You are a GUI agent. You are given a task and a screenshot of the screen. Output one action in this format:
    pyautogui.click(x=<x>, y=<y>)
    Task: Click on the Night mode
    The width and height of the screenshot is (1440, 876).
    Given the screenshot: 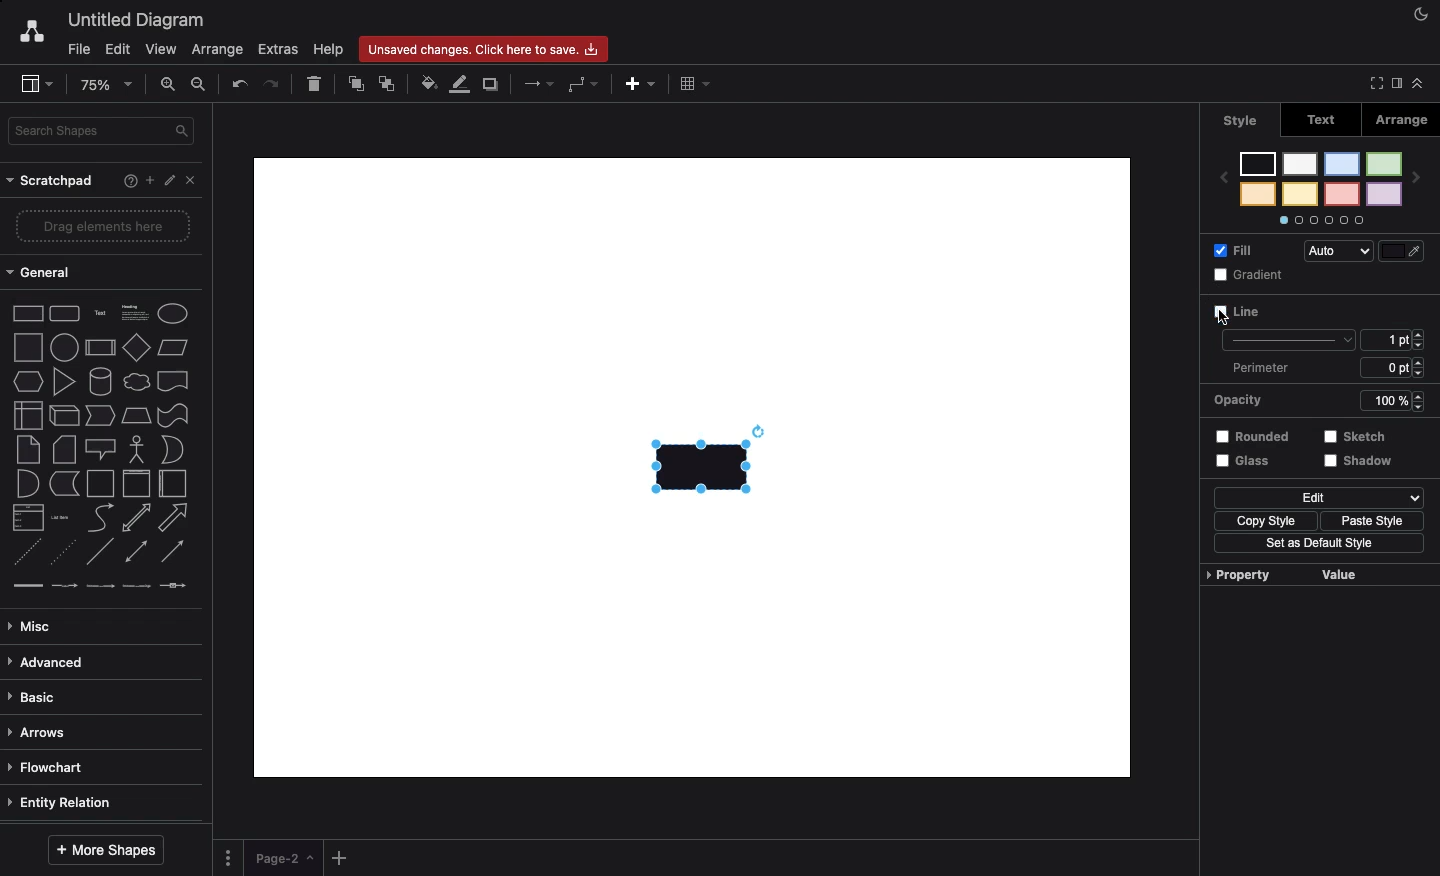 What is the action you would take?
    pyautogui.click(x=1419, y=13)
    